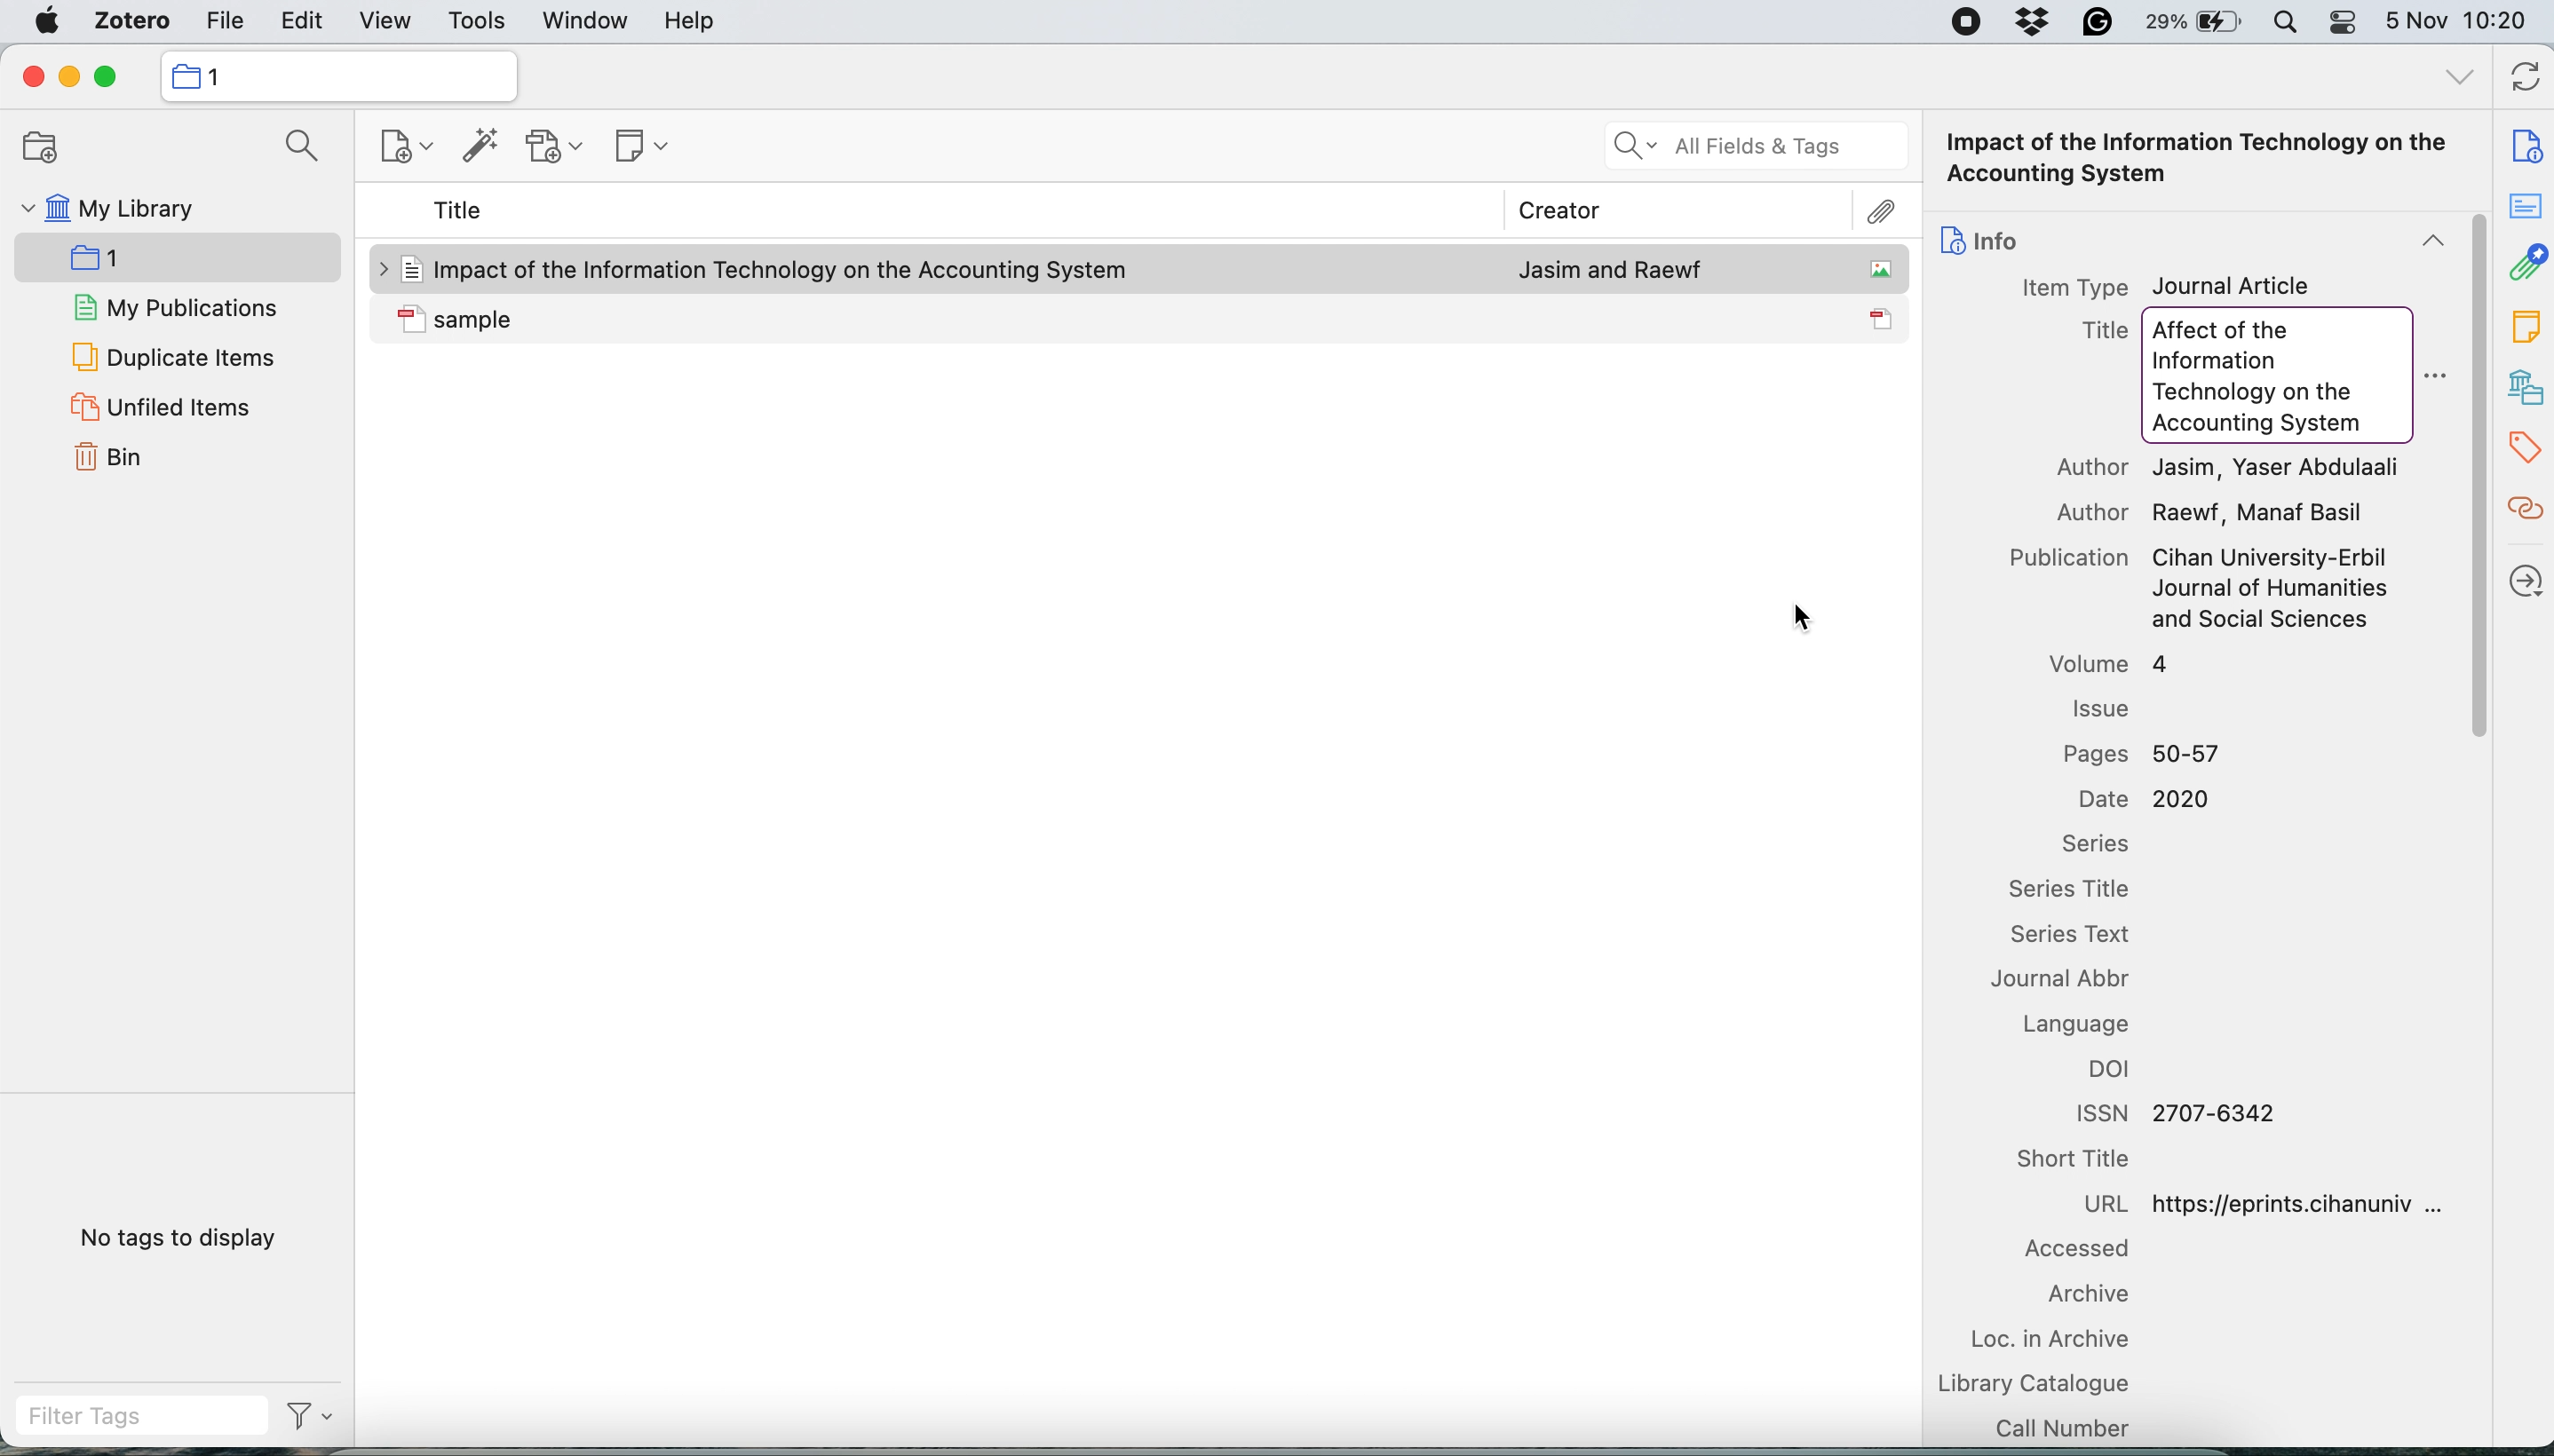 Image resolution: width=2554 pixels, height=1456 pixels. Describe the element at coordinates (481, 21) in the screenshot. I see `tools` at that location.